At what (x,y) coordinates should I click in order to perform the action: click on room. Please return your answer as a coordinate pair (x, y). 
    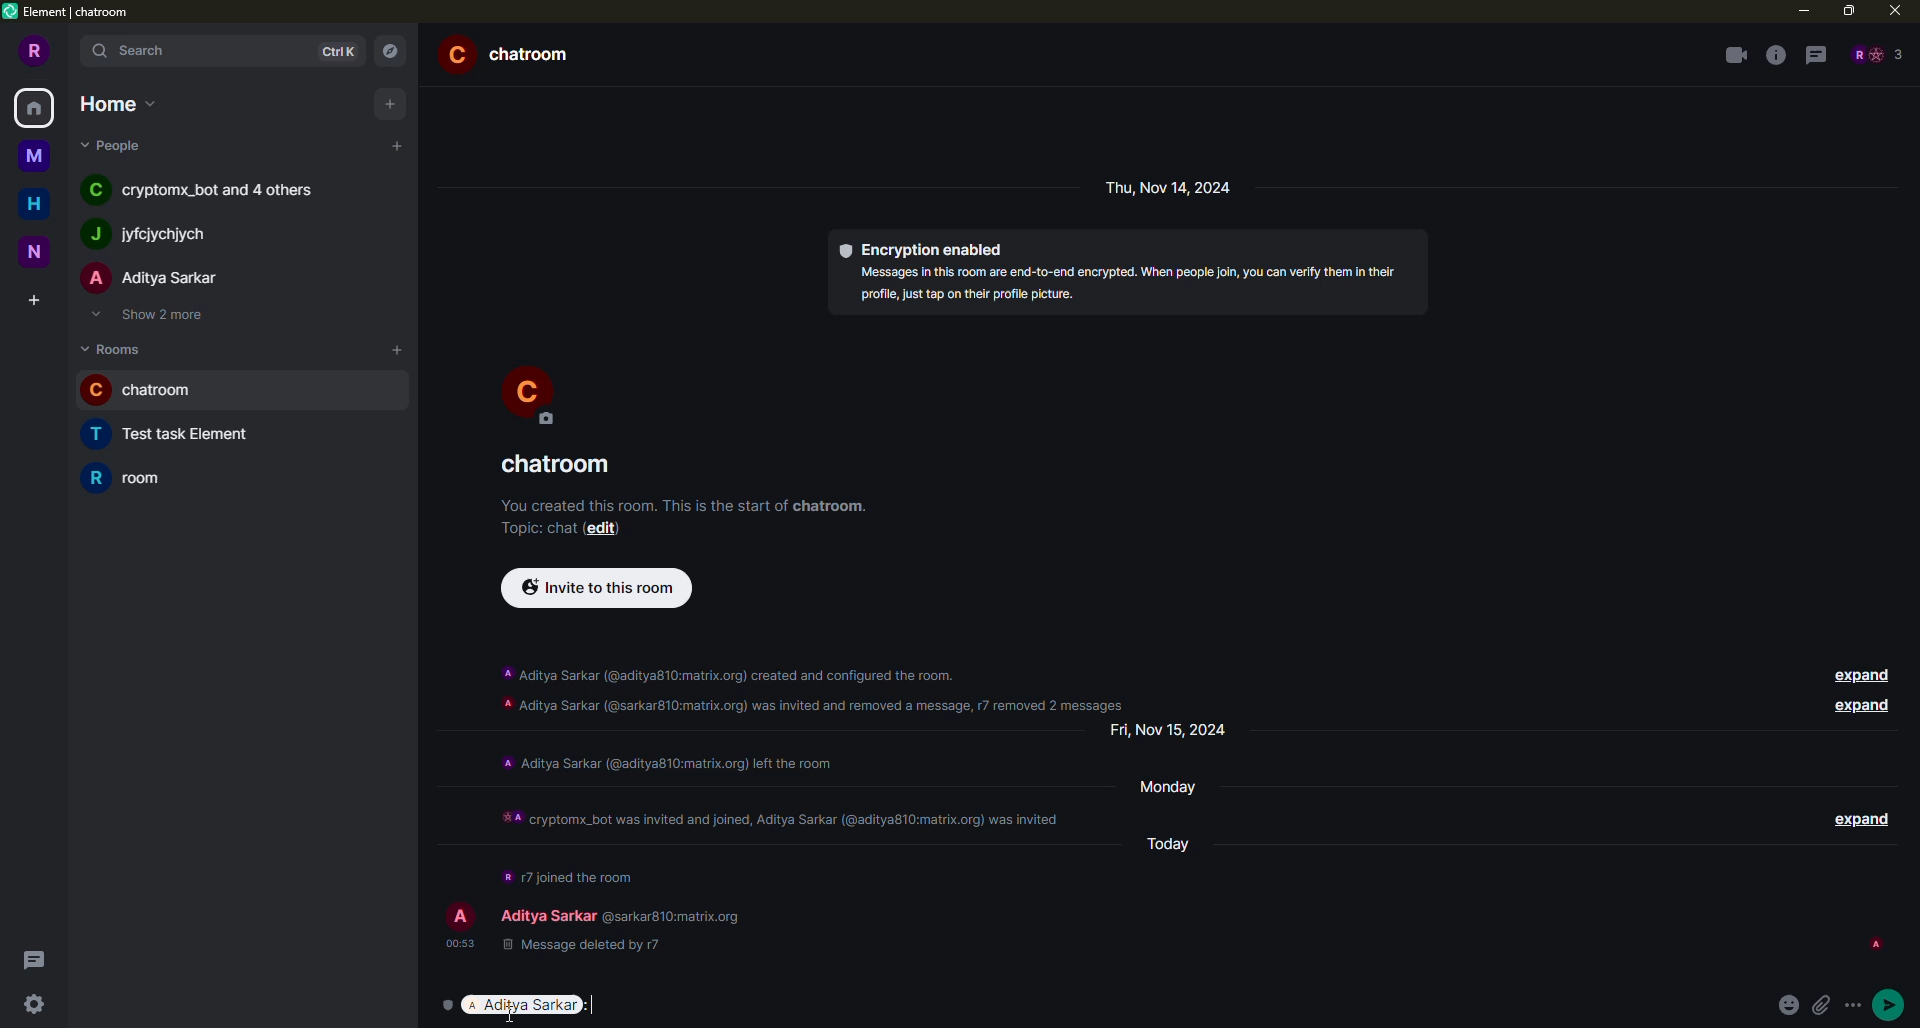
    Looking at the image, I should click on (150, 391).